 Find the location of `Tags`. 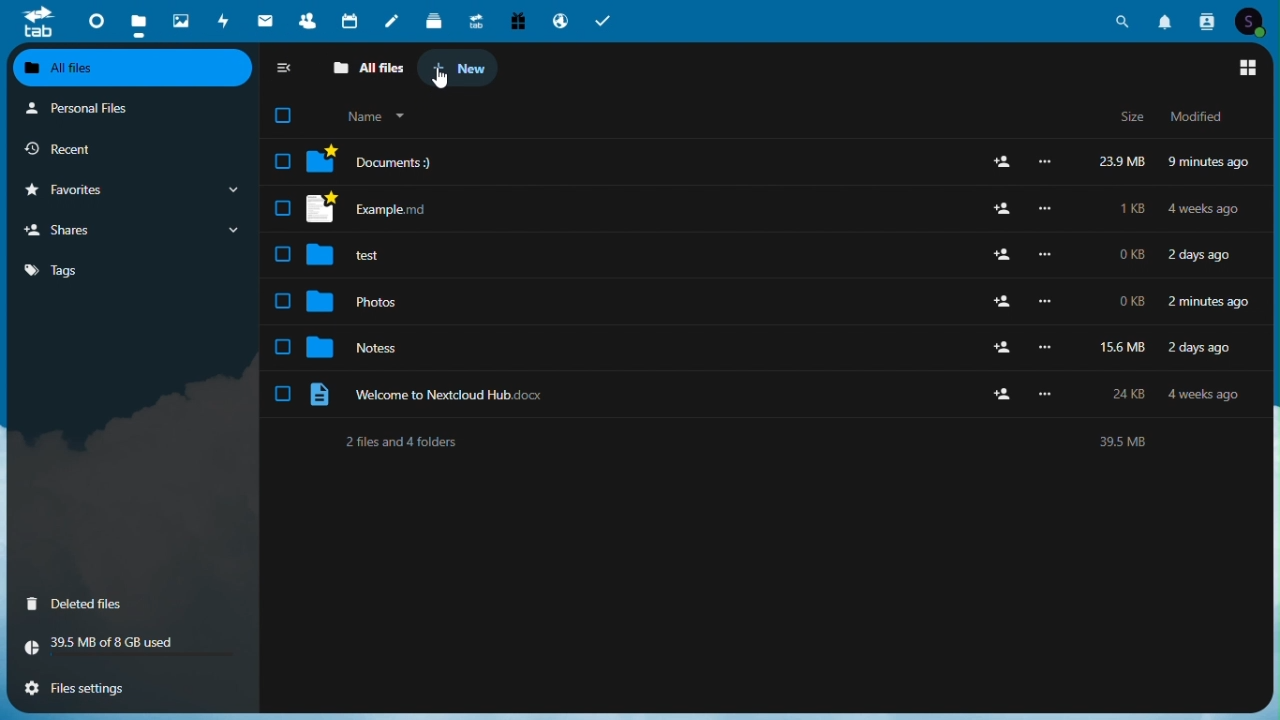

Tags is located at coordinates (126, 273).